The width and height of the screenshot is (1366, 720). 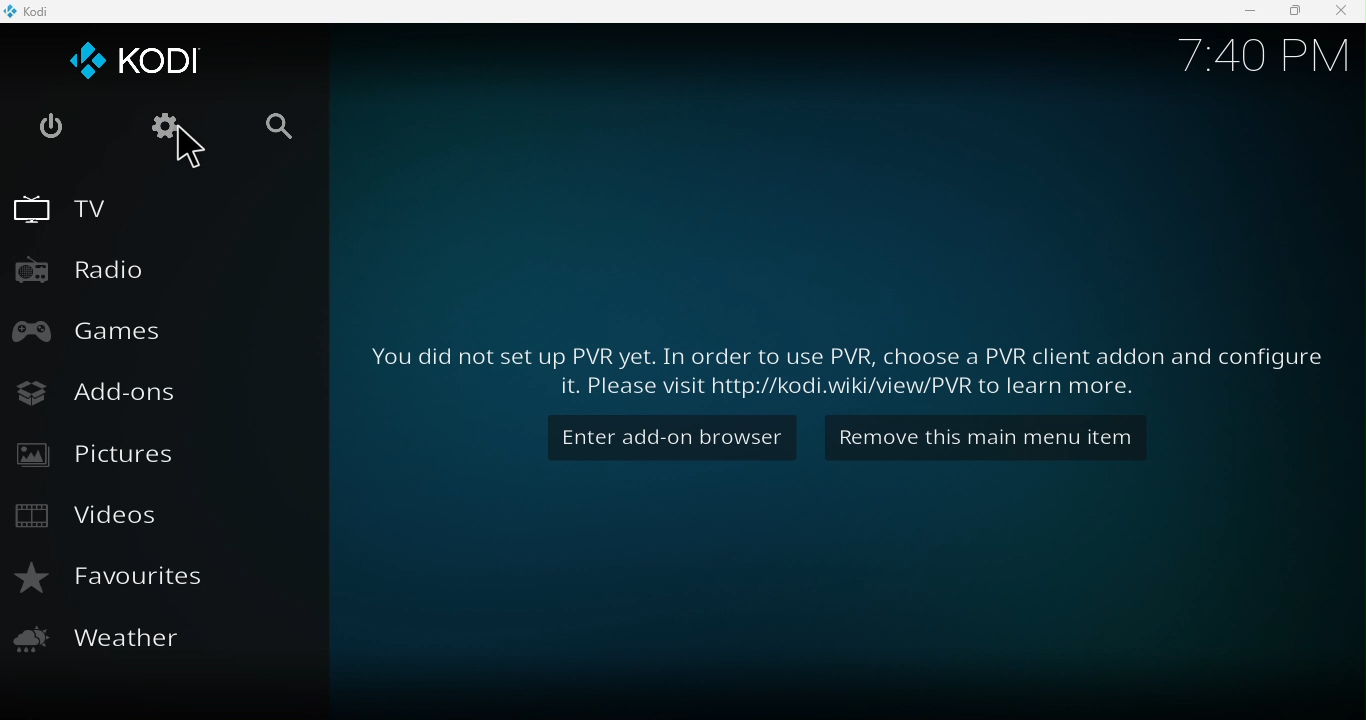 What do you see at coordinates (1294, 12) in the screenshot?
I see `Maximize` at bounding box center [1294, 12].